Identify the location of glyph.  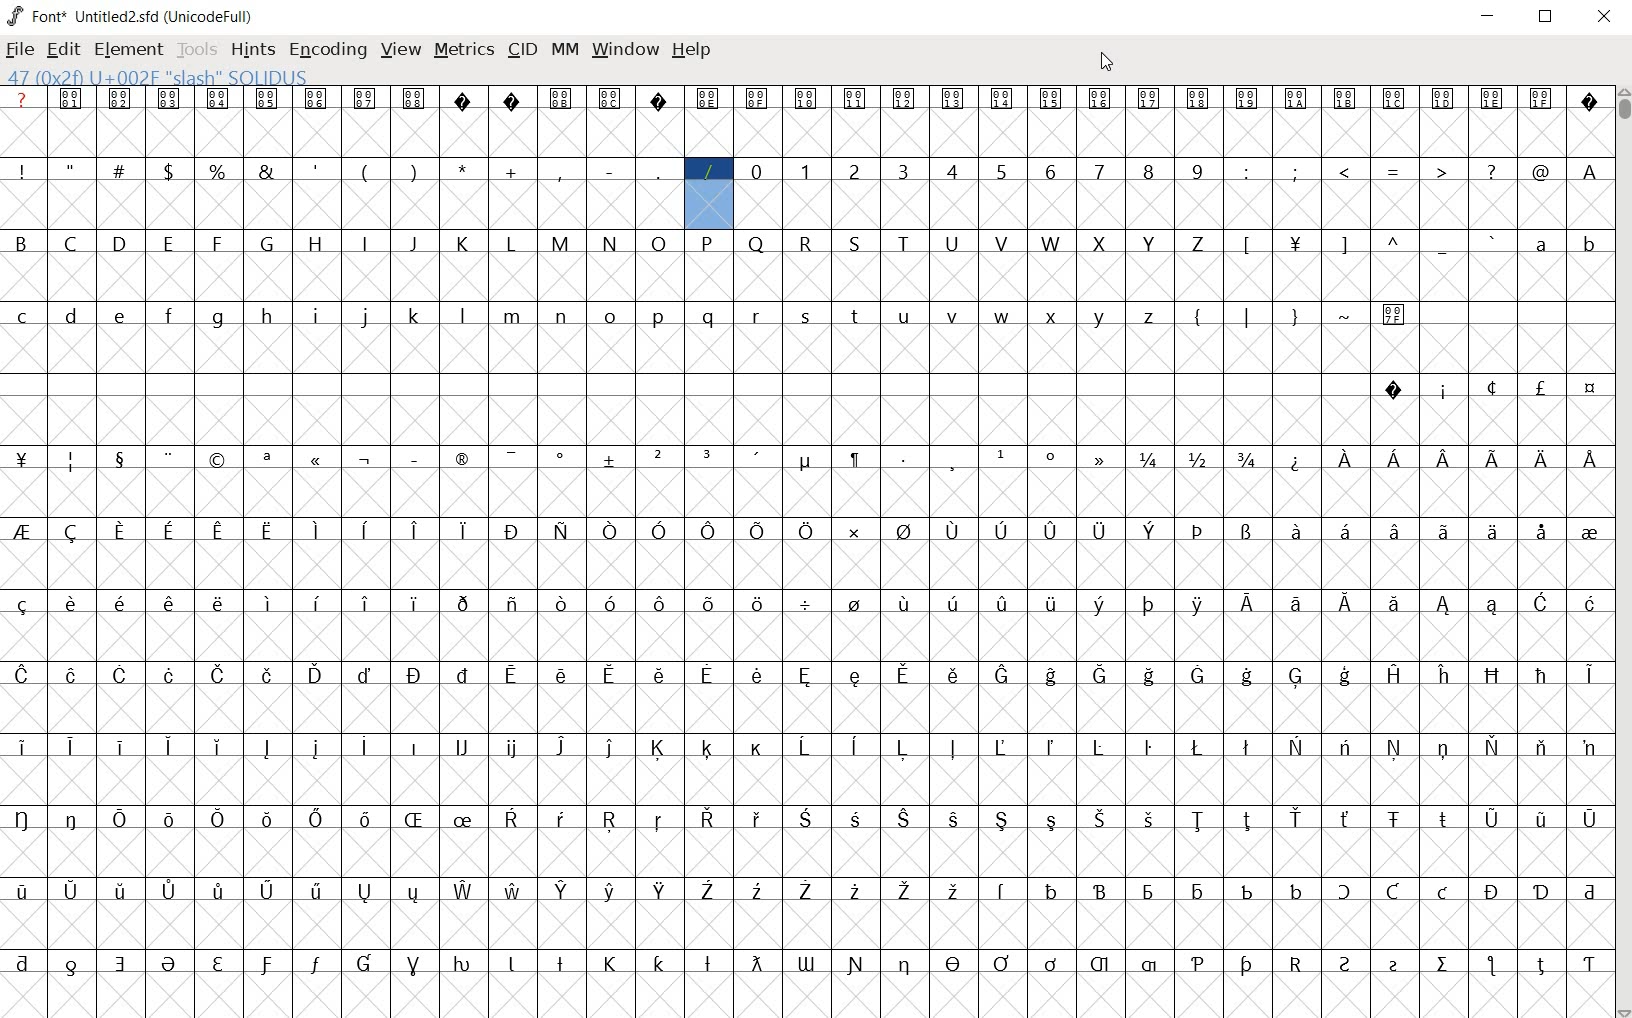
(1493, 605).